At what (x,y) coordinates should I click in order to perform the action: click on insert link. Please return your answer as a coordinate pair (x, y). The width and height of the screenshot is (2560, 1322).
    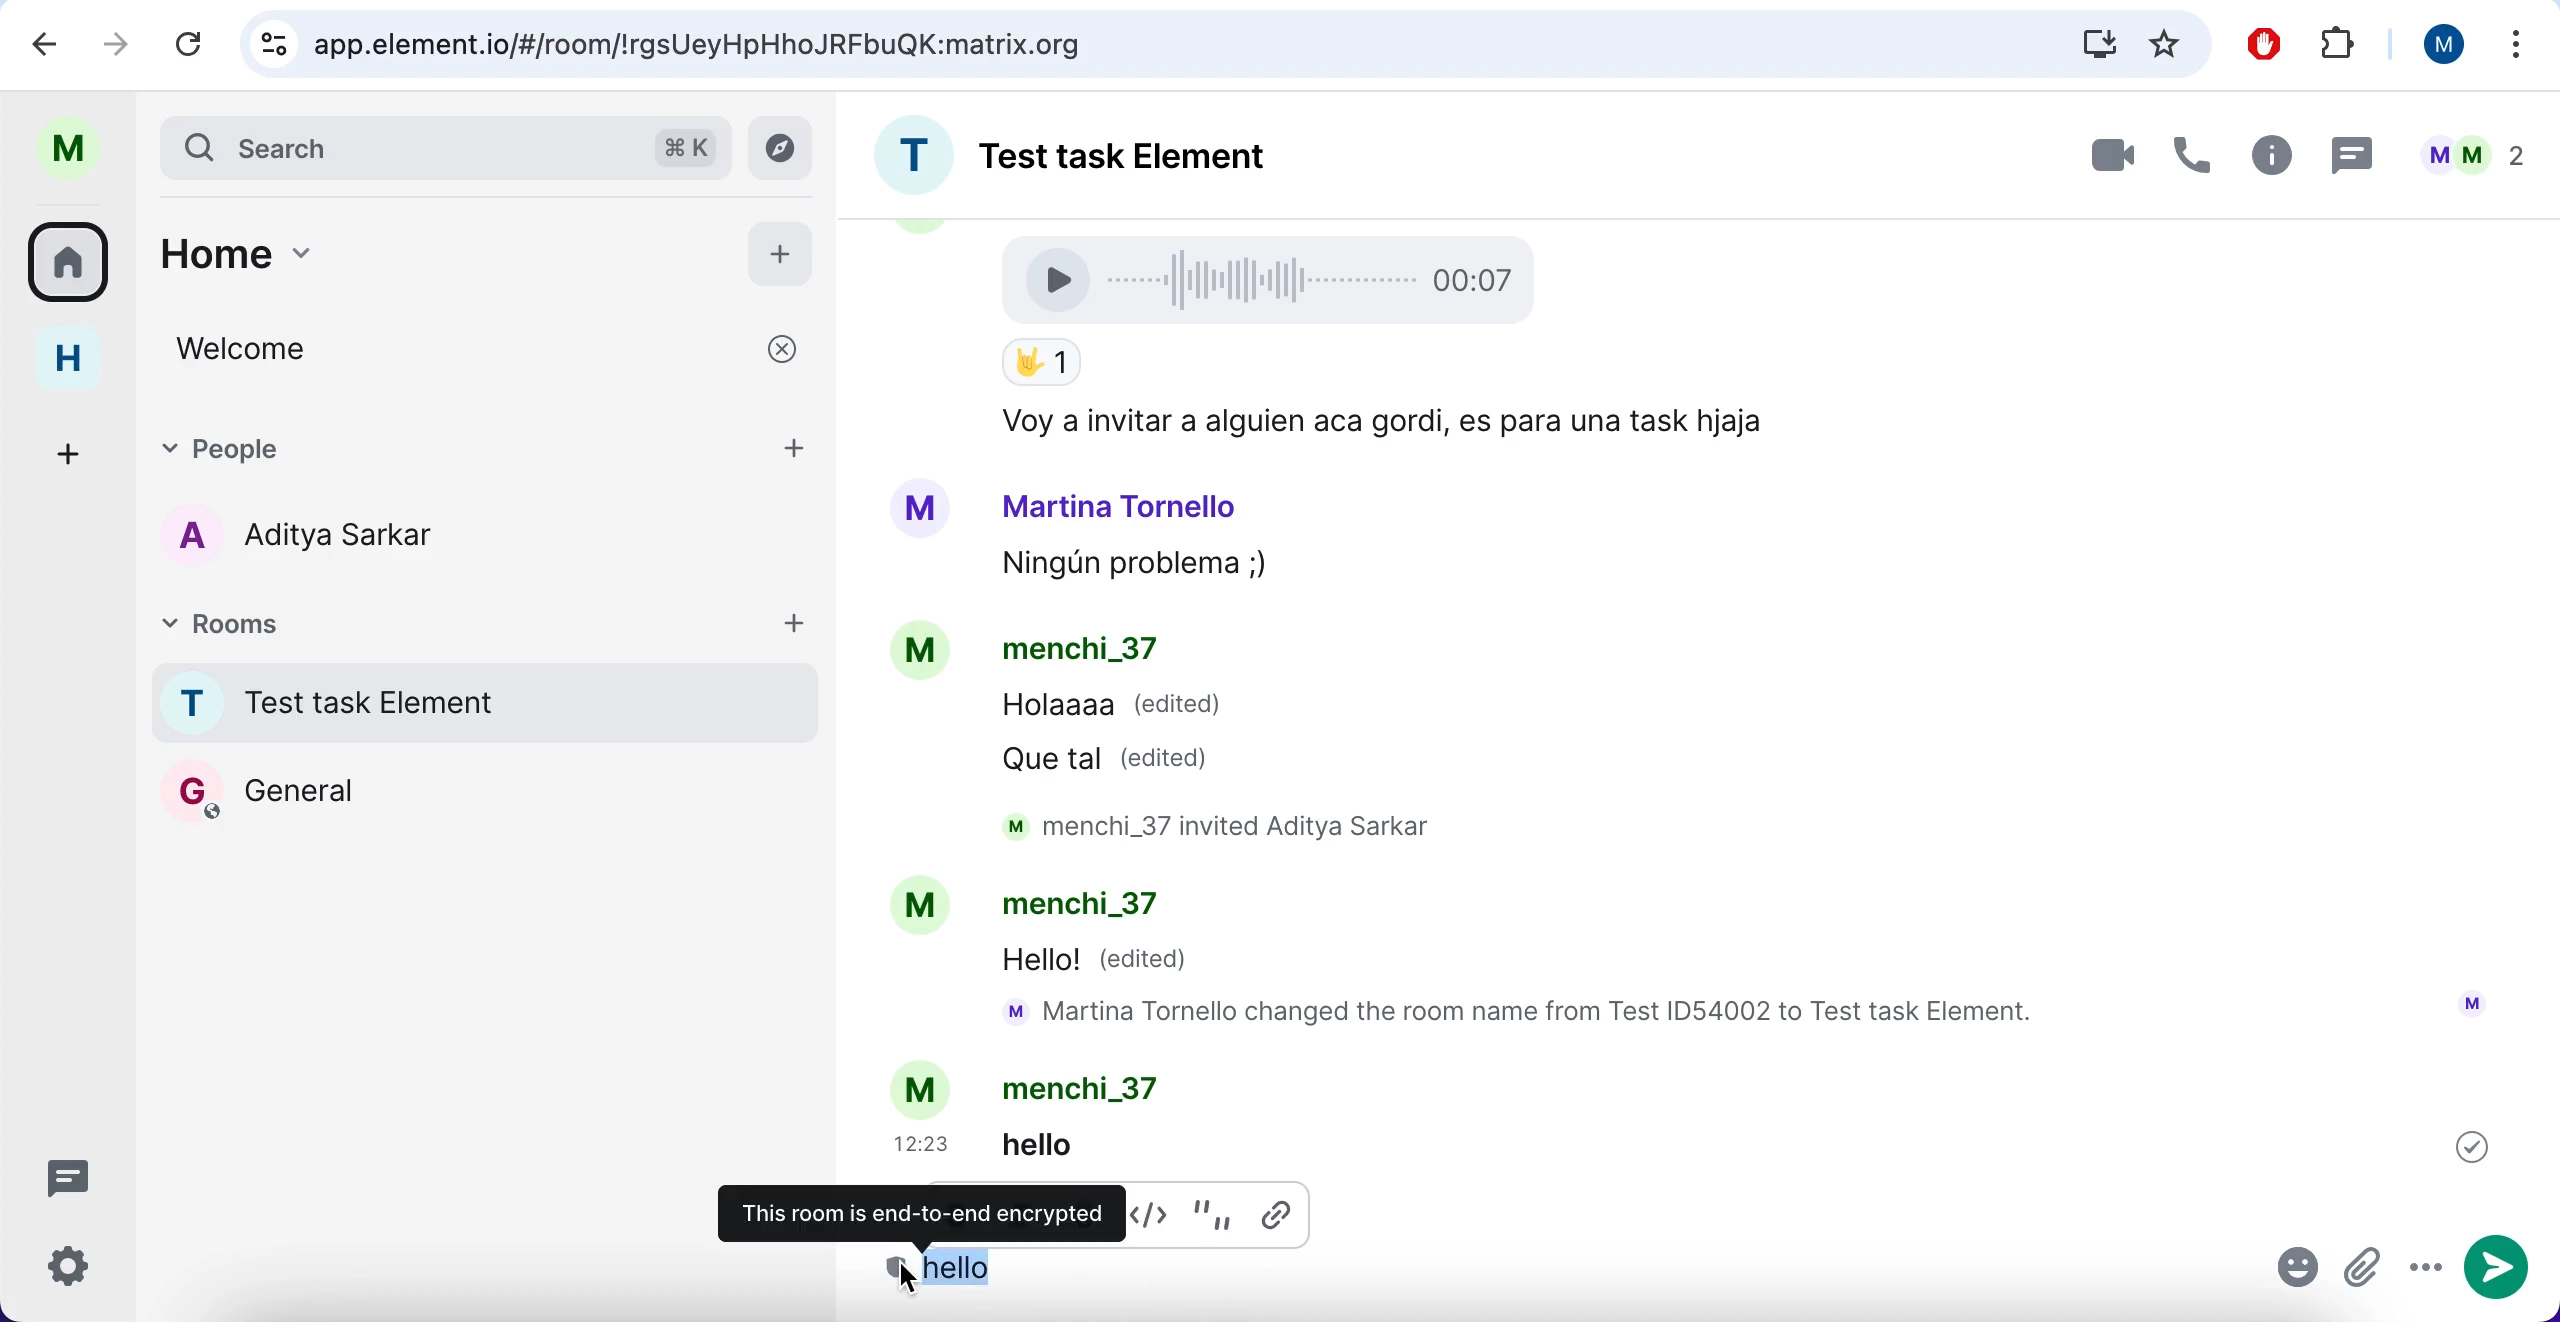
    Looking at the image, I should click on (1282, 1213).